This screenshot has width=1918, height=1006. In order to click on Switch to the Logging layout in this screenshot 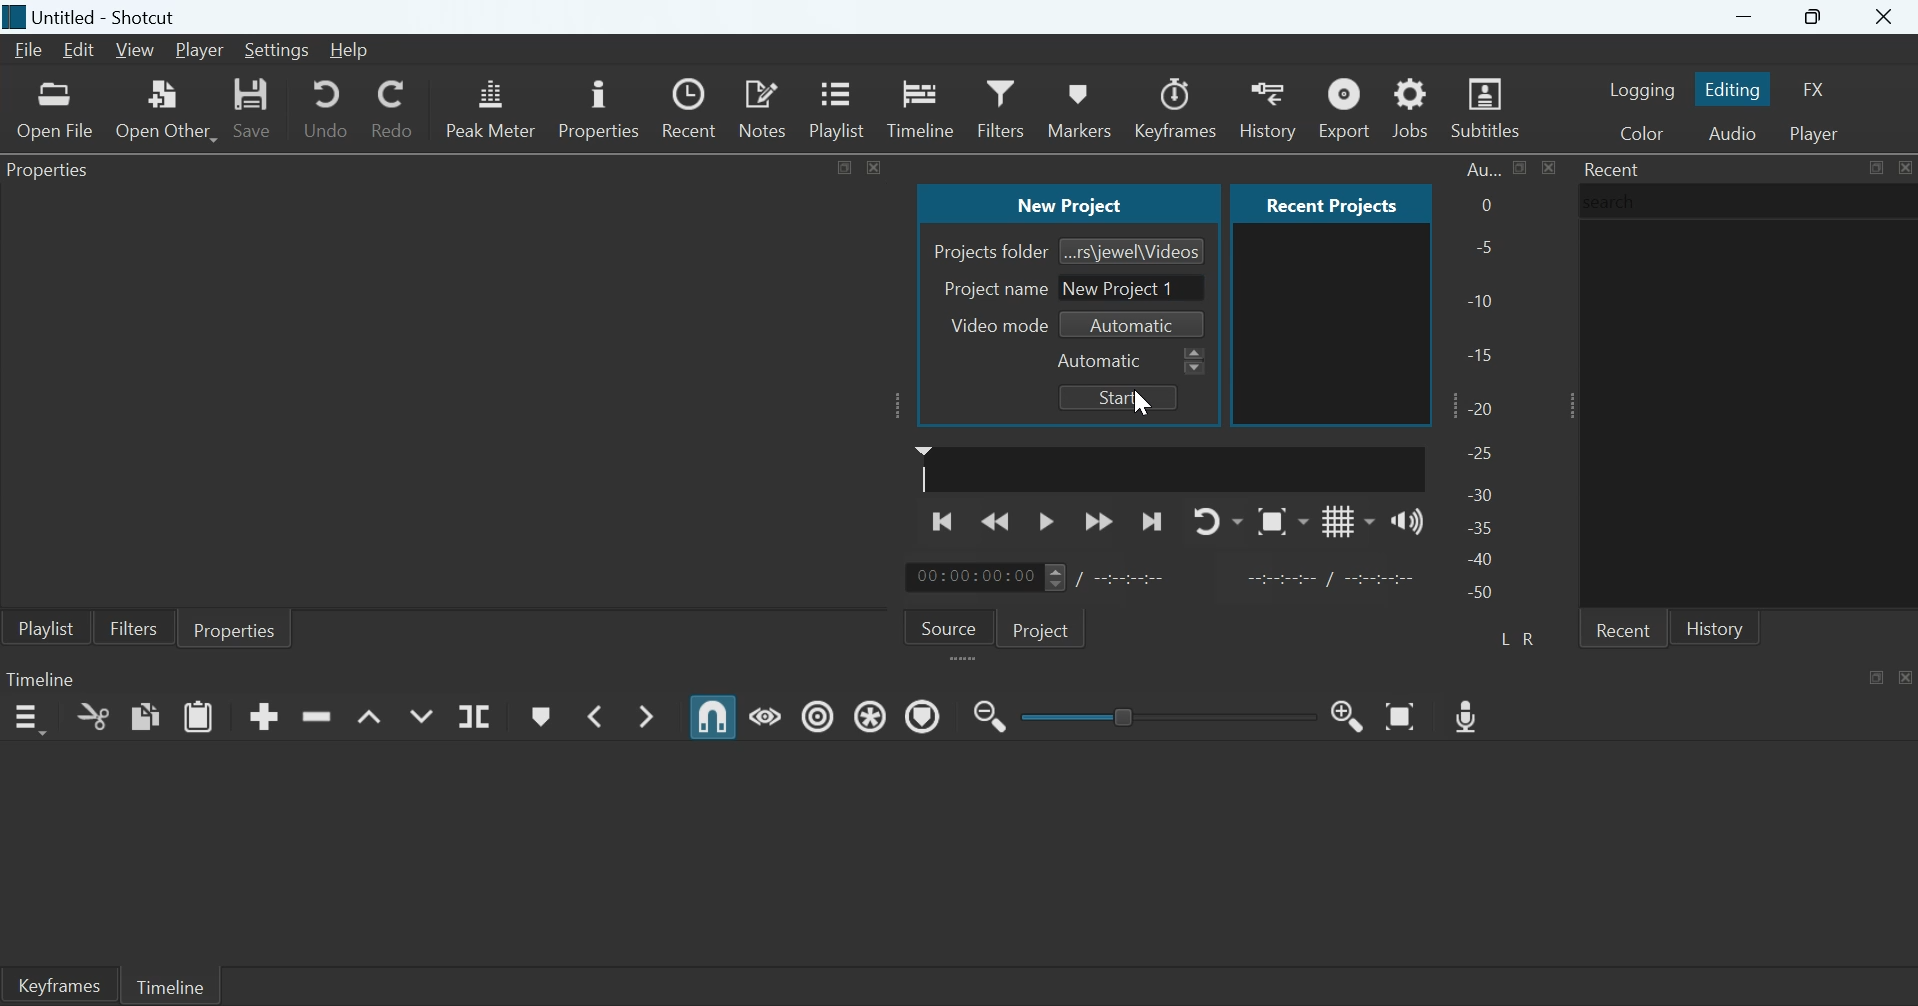, I will do `click(1642, 89)`.